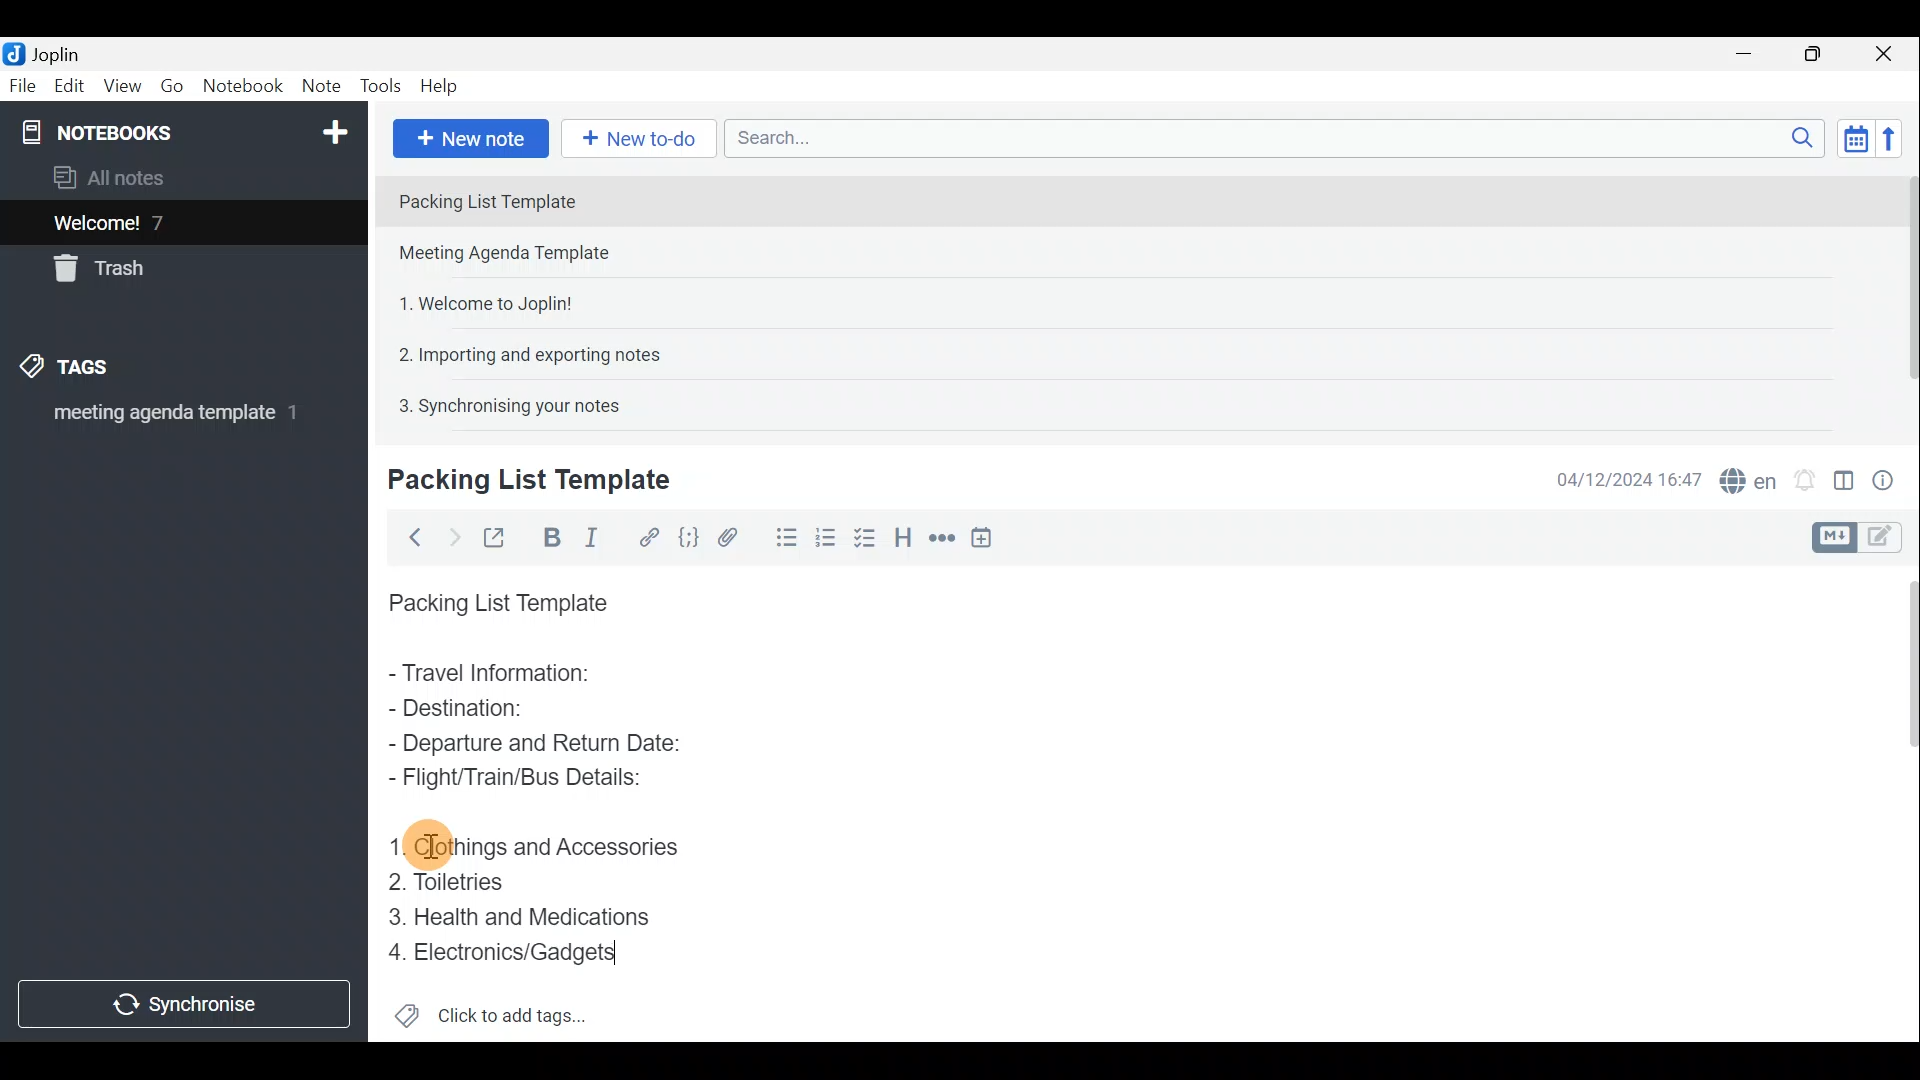 The height and width of the screenshot is (1080, 1920). I want to click on Toggle external editing, so click(496, 535).